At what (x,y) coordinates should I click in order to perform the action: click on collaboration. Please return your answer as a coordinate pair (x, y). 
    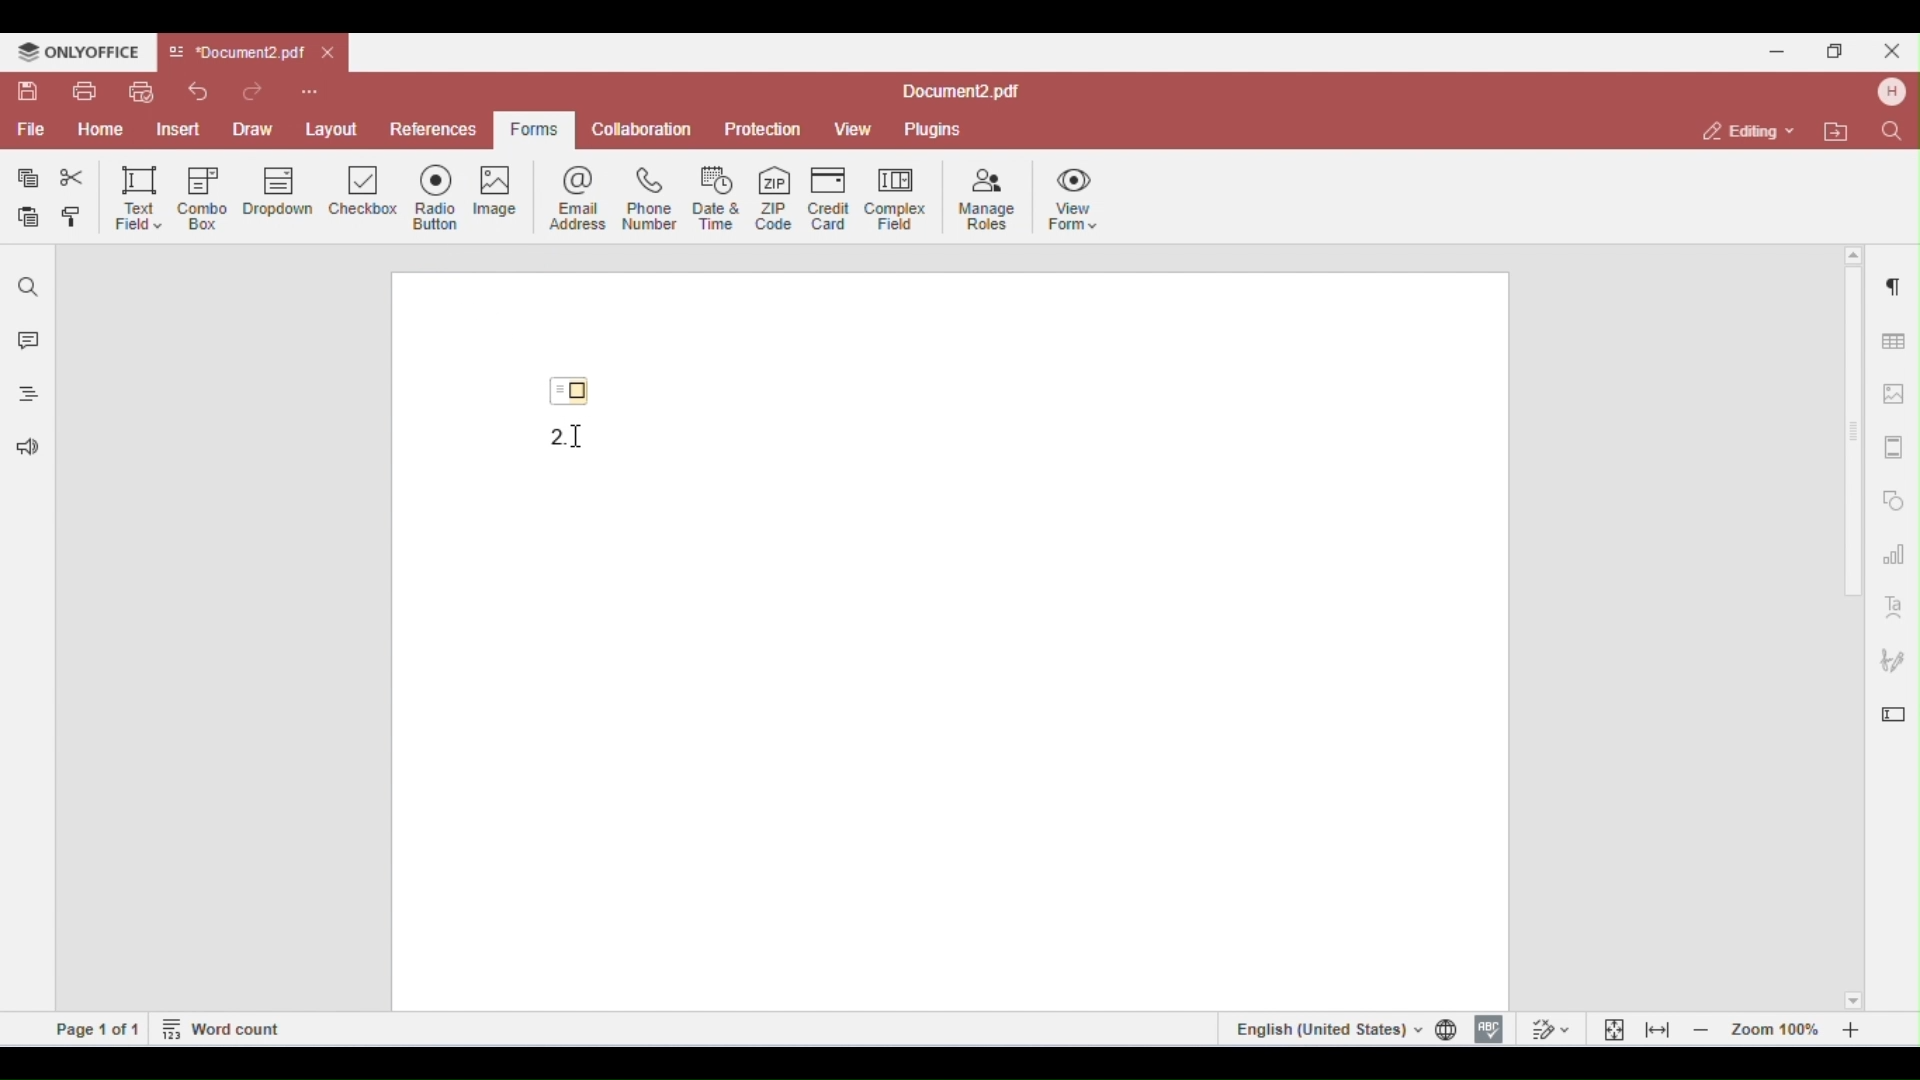
    Looking at the image, I should click on (642, 128).